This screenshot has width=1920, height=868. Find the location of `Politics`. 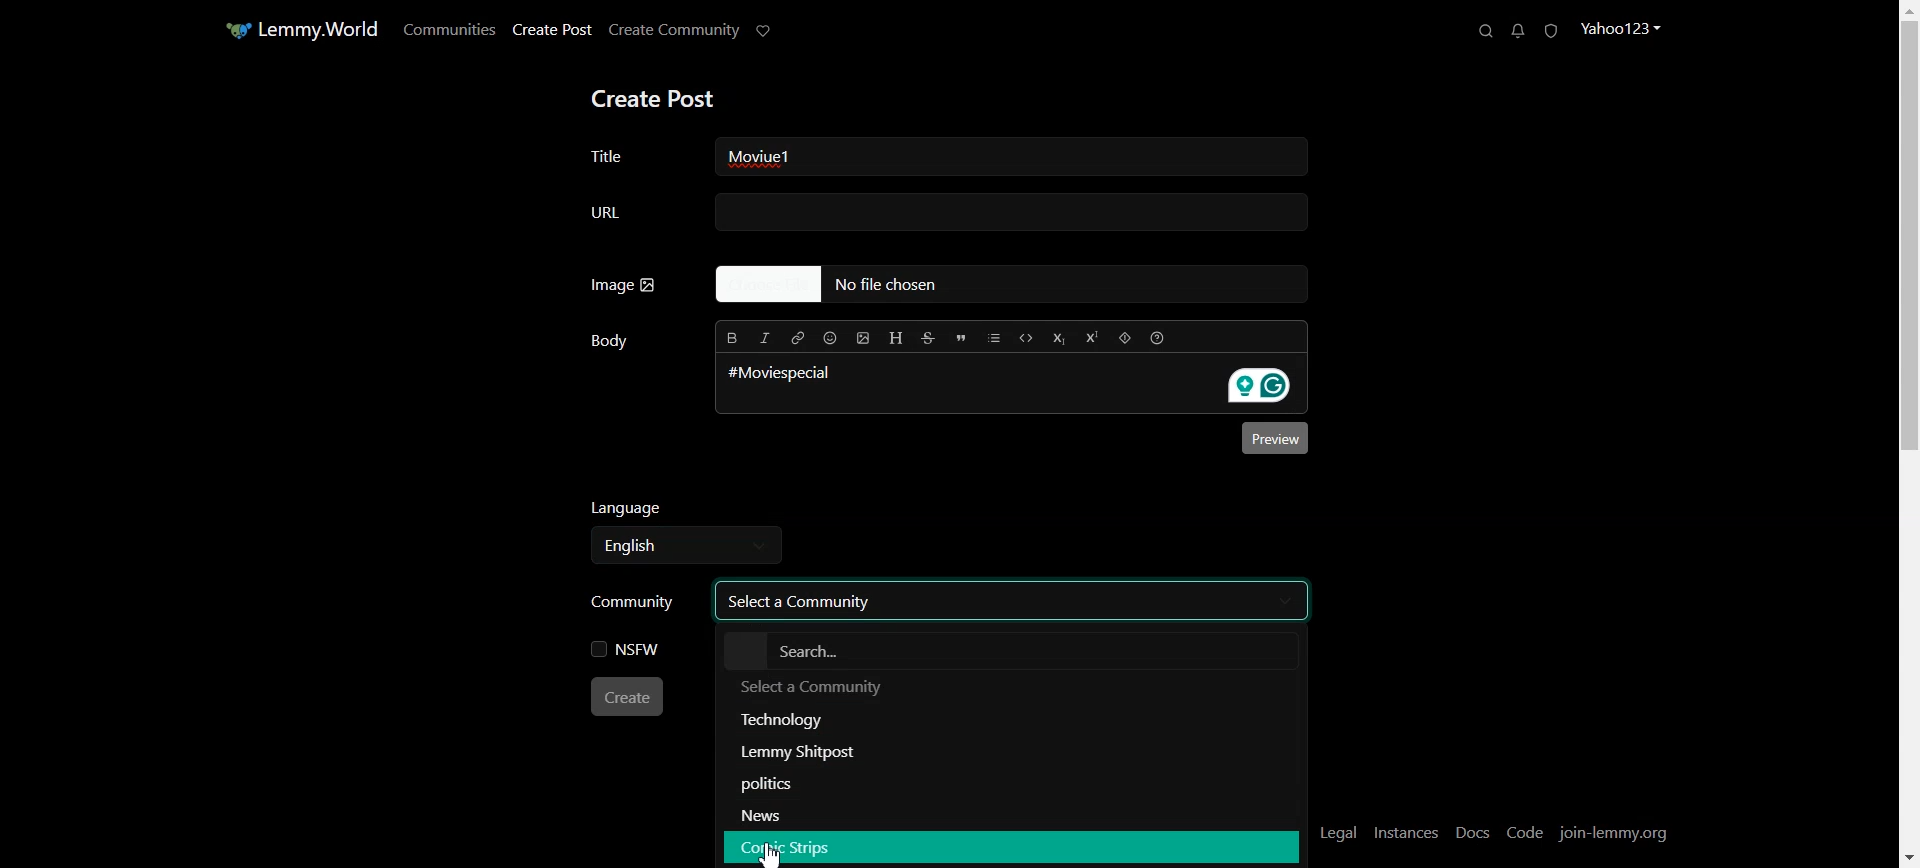

Politics is located at coordinates (767, 785).